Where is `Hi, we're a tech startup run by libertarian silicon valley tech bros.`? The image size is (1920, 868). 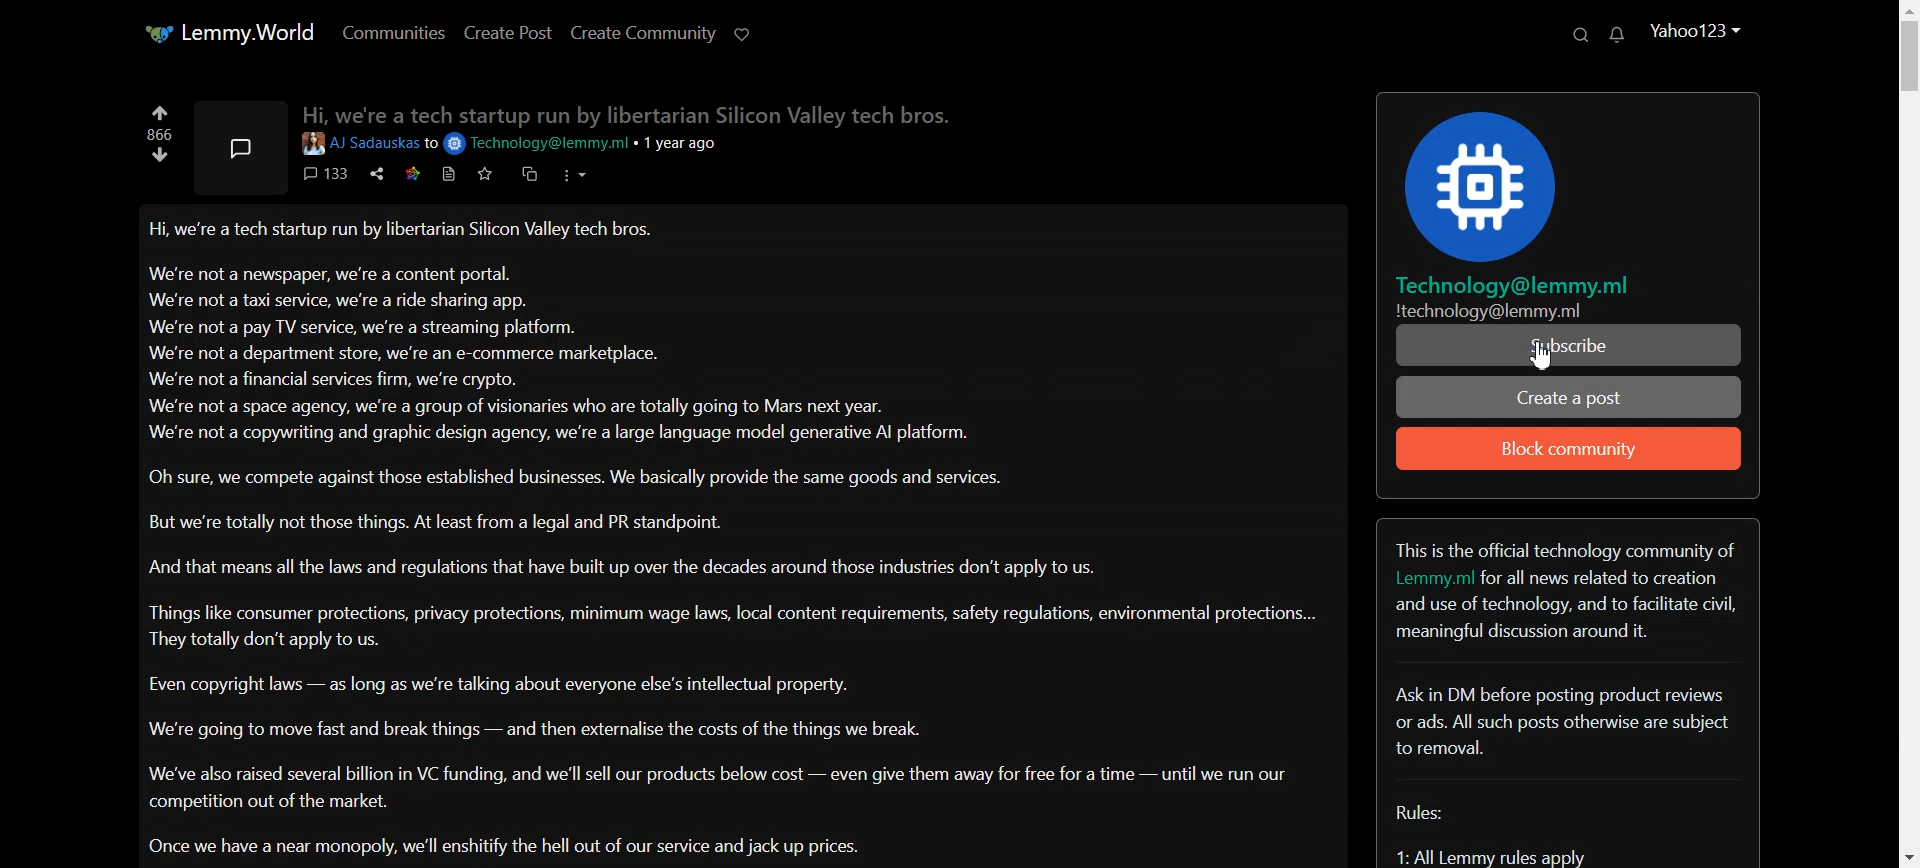
Hi, we're a tech startup run by libertarian silicon valley tech bros. is located at coordinates (624, 112).